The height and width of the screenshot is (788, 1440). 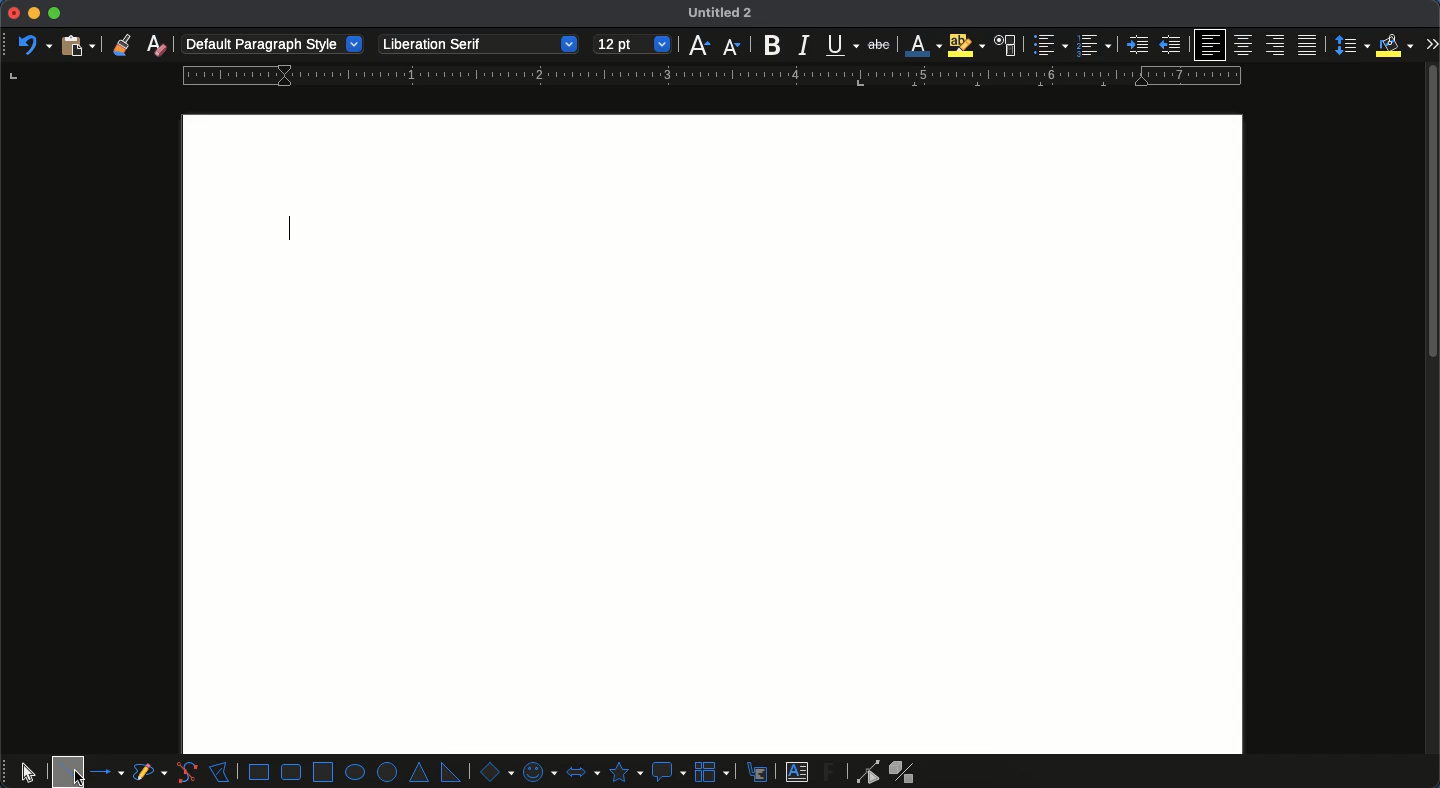 I want to click on clone formatting, so click(x=121, y=45).